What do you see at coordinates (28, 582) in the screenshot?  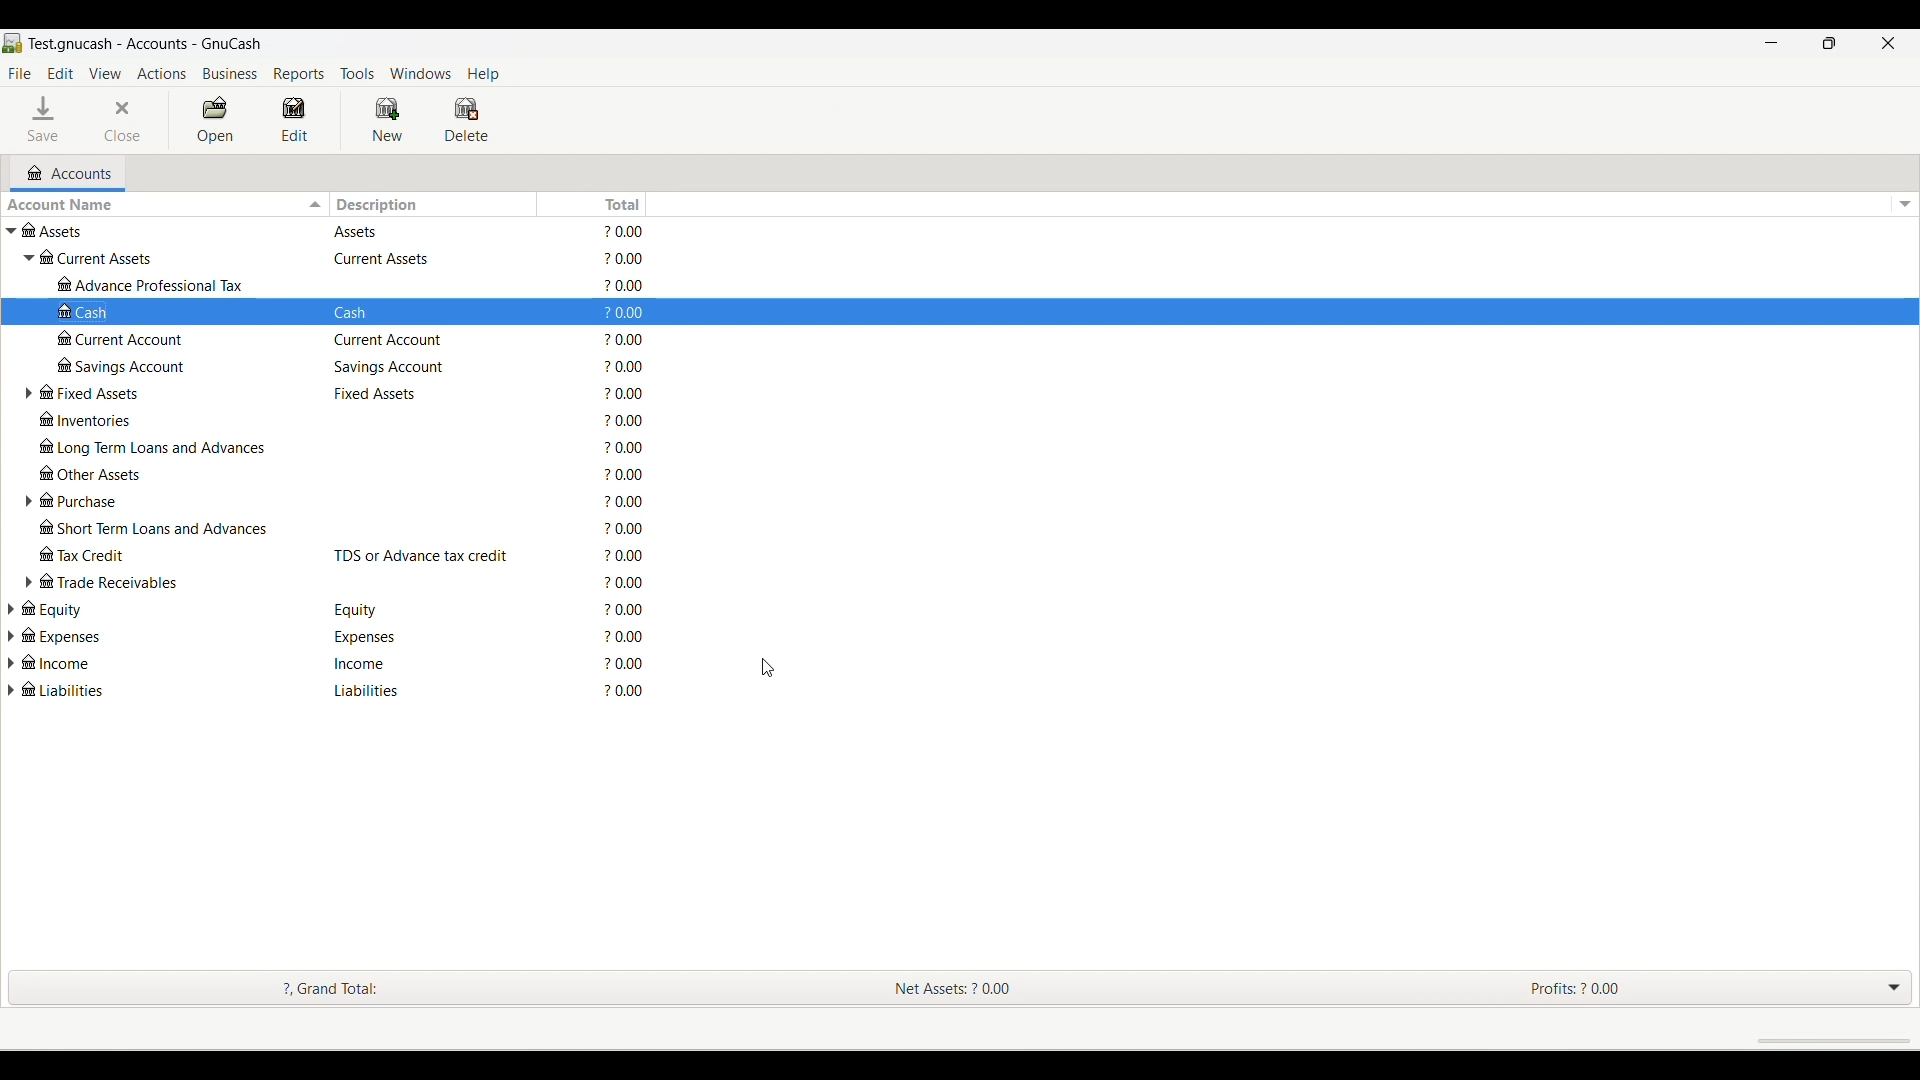 I see `Expand Trade Receivables` at bounding box center [28, 582].